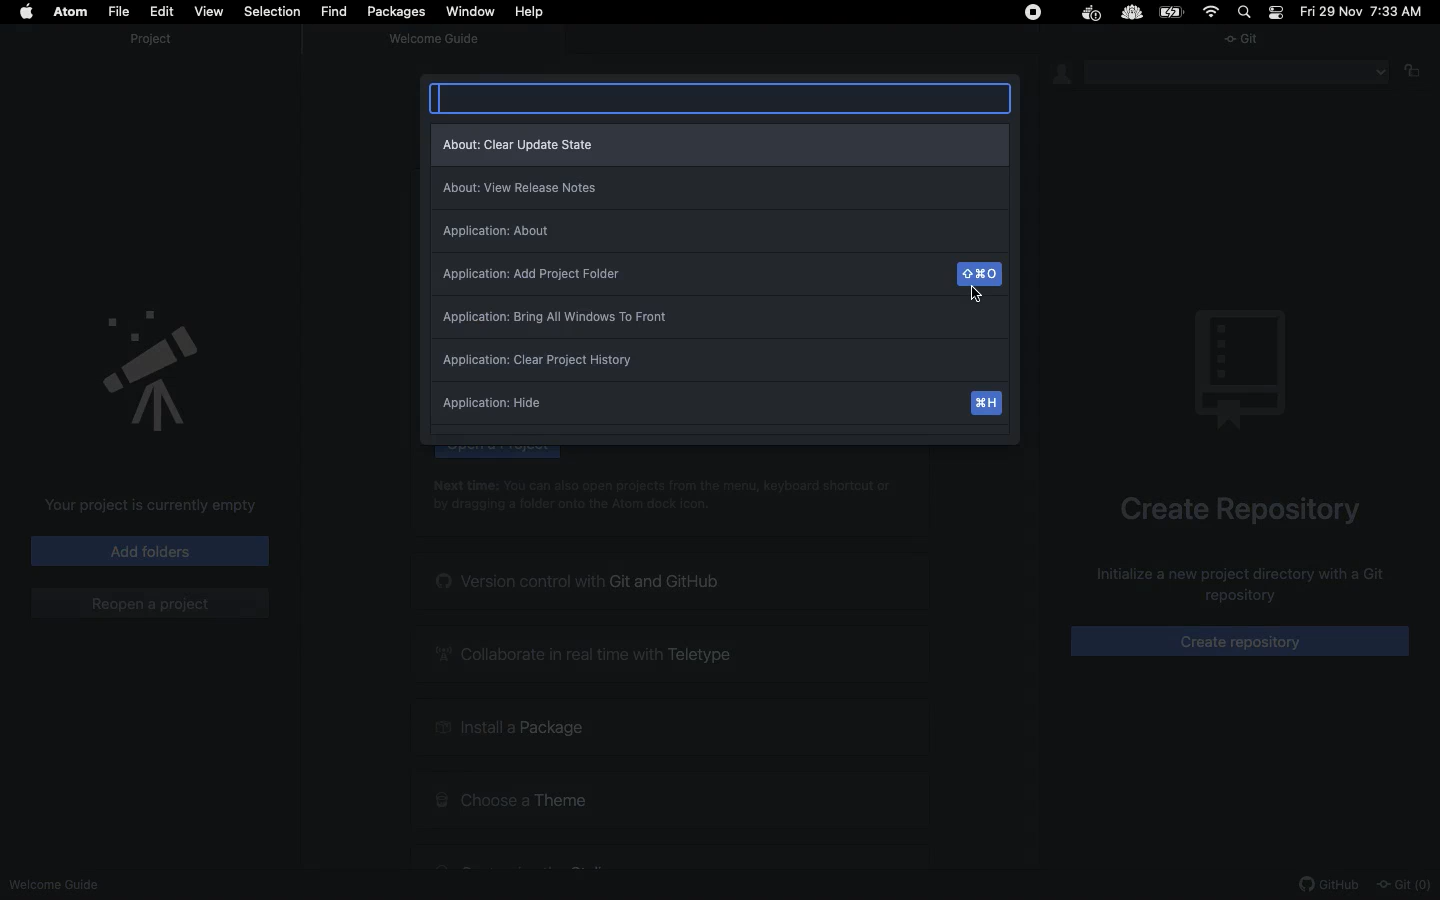 The height and width of the screenshot is (900, 1440). What do you see at coordinates (1082, 14) in the screenshot?
I see `Extensions` at bounding box center [1082, 14].